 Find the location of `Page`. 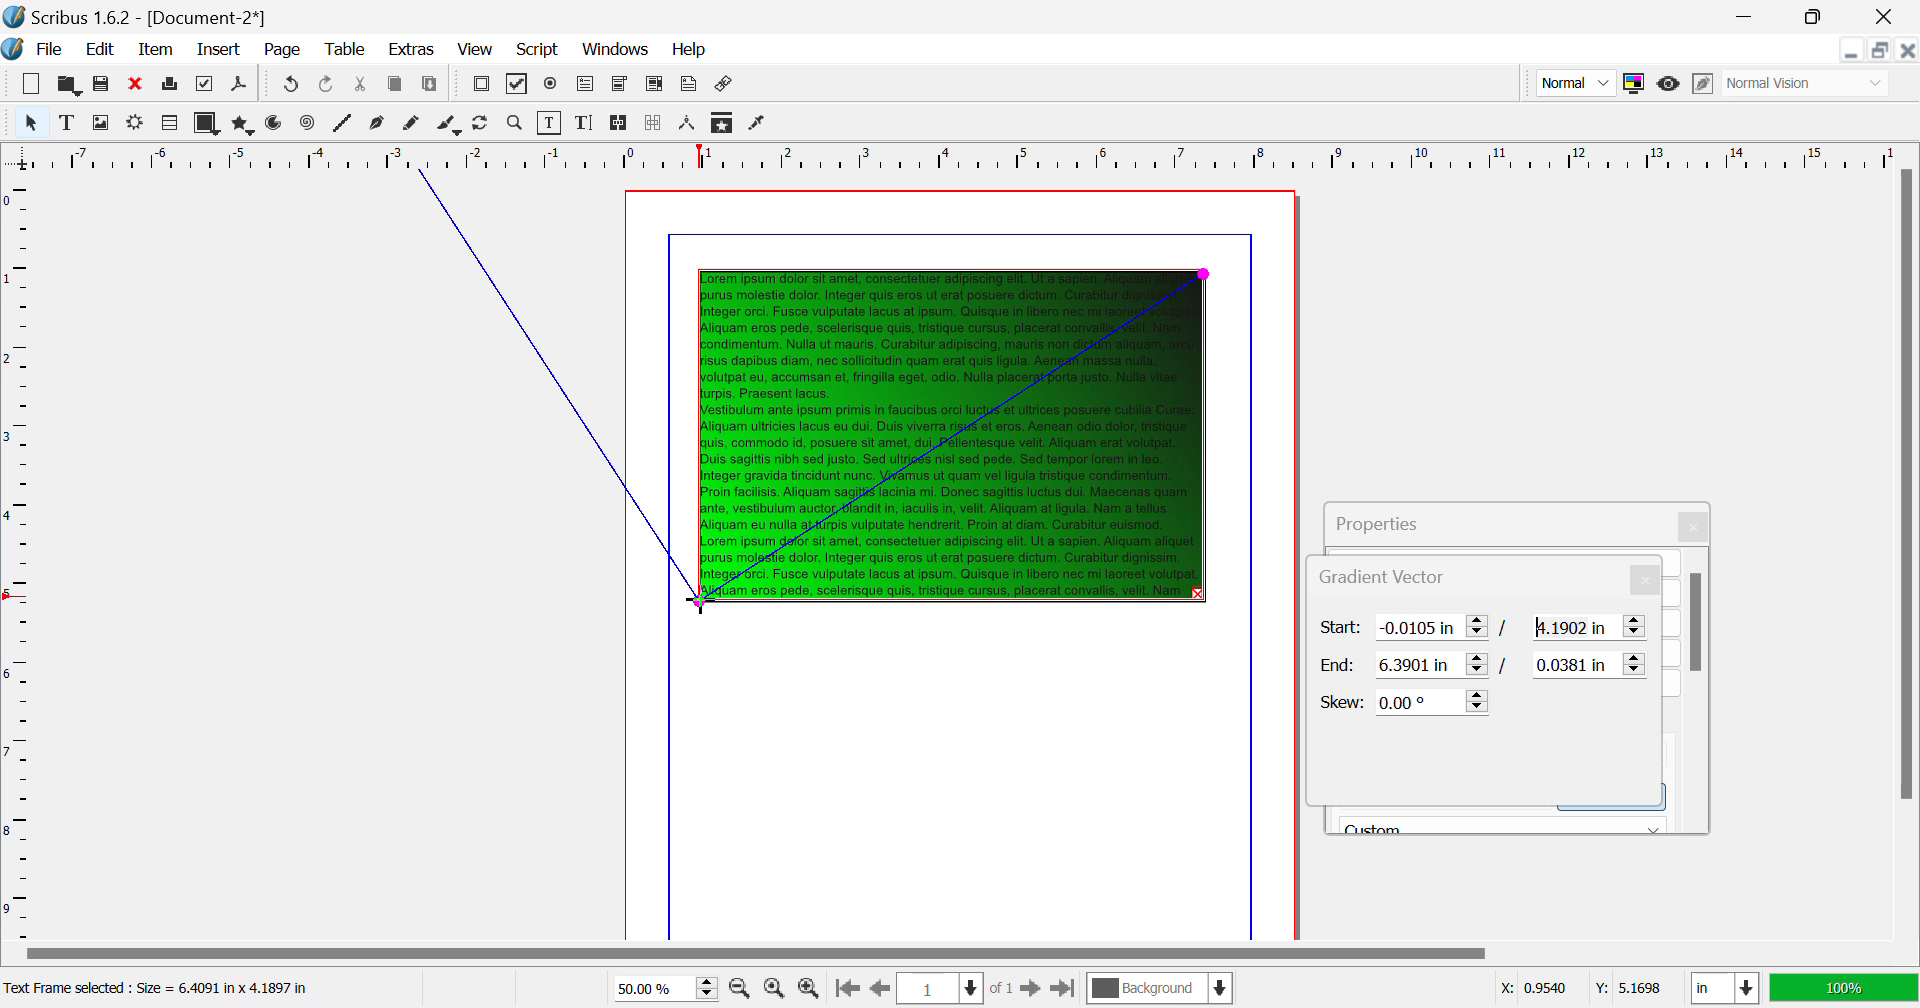

Page is located at coordinates (281, 51).